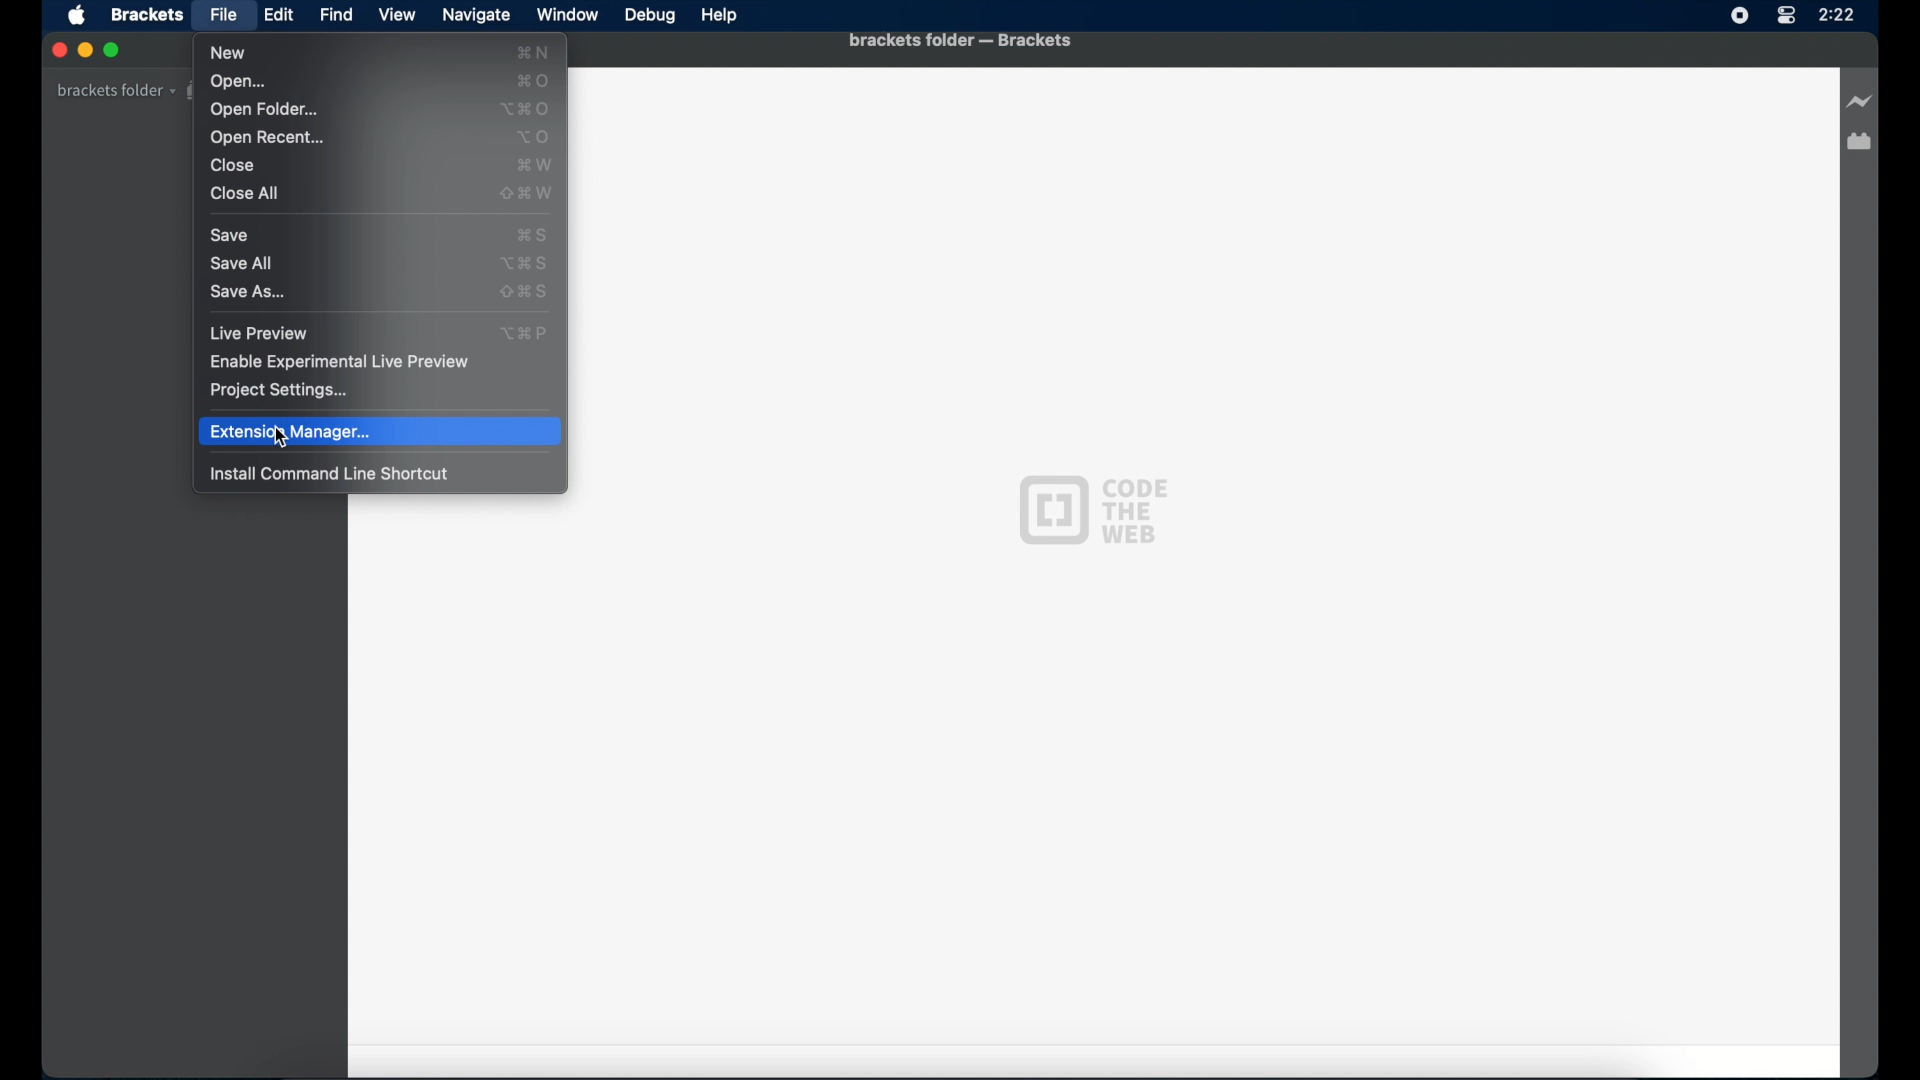 Image resolution: width=1920 pixels, height=1080 pixels. Describe the element at coordinates (338, 14) in the screenshot. I see `find` at that location.